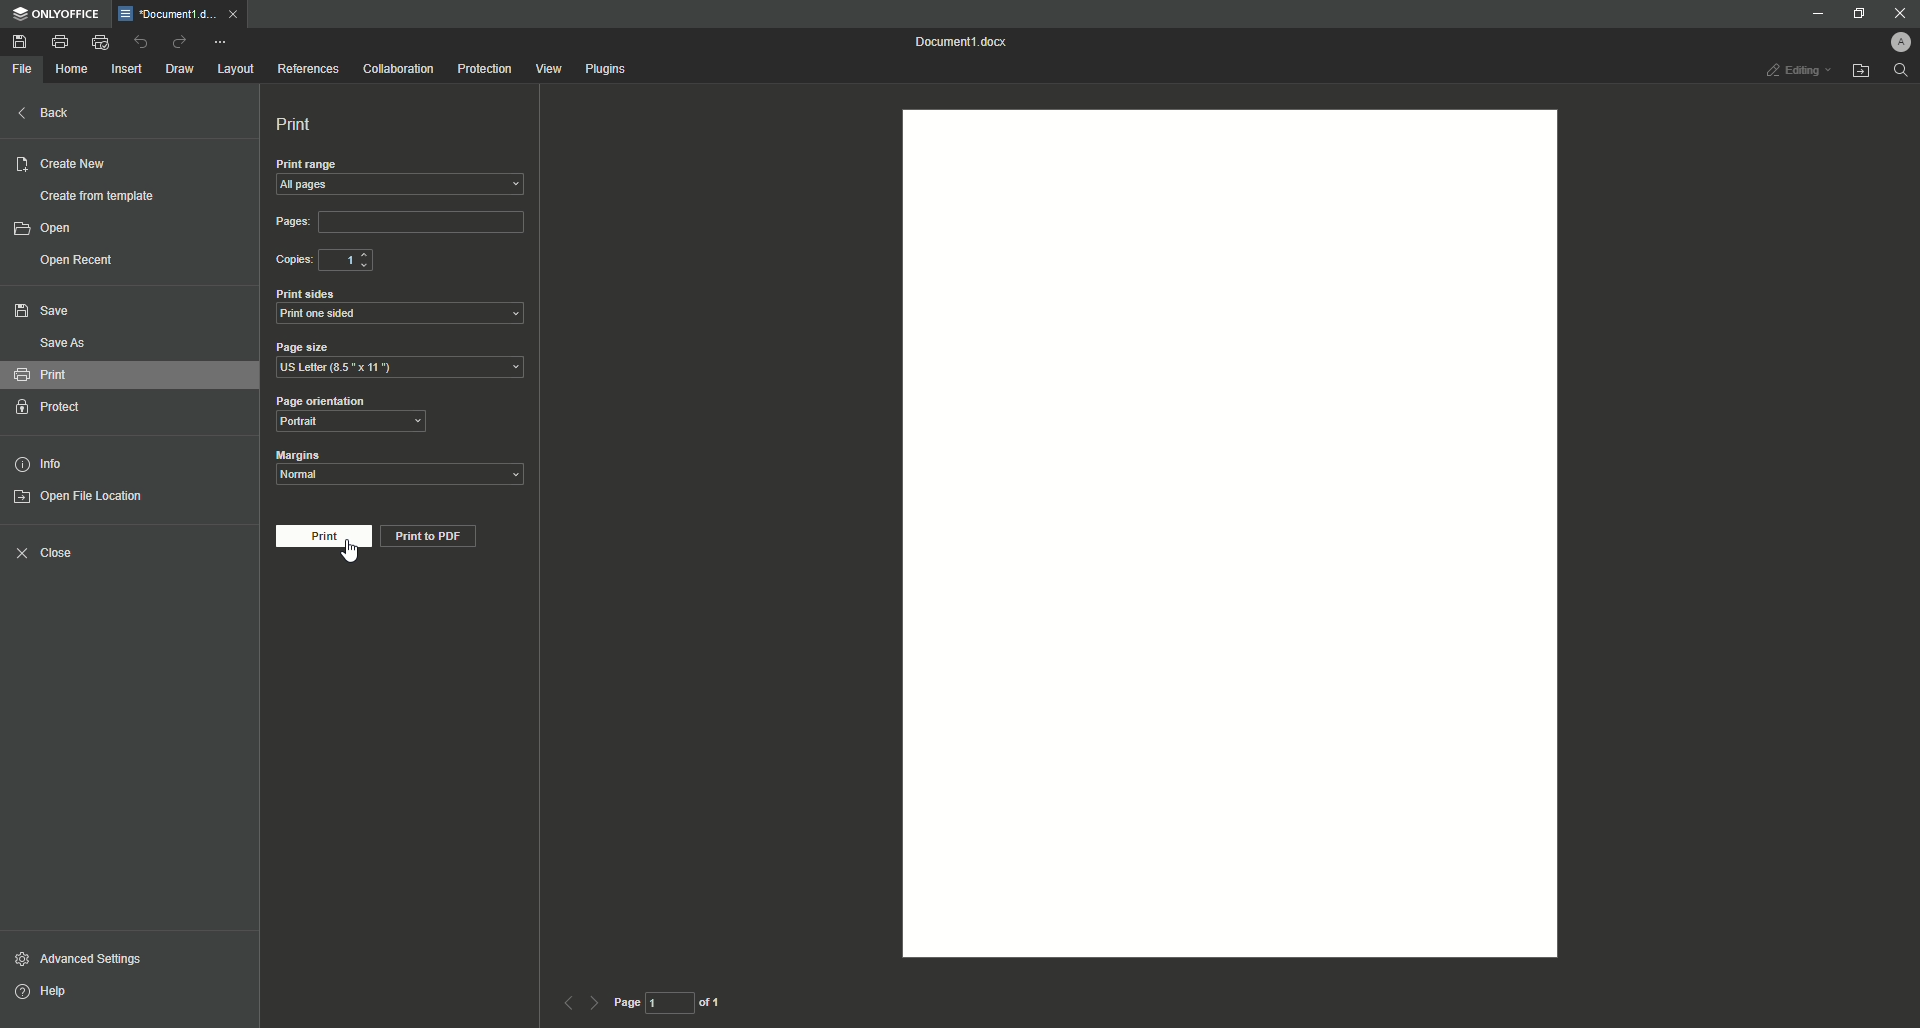  What do you see at coordinates (48, 463) in the screenshot?
I see `Info` at bounding box center [48, 463].